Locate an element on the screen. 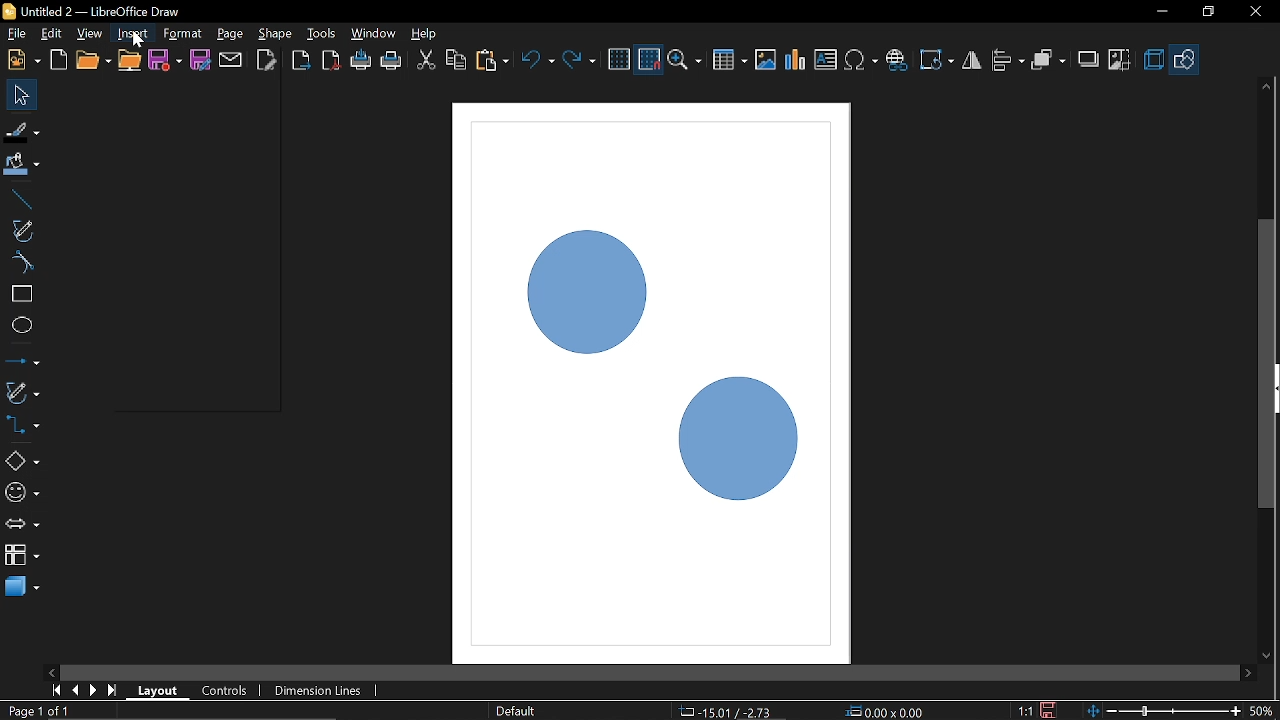 Image resolution: width=1280 pixels, height=720 pixels. curve is located at coordinates (20, 262).